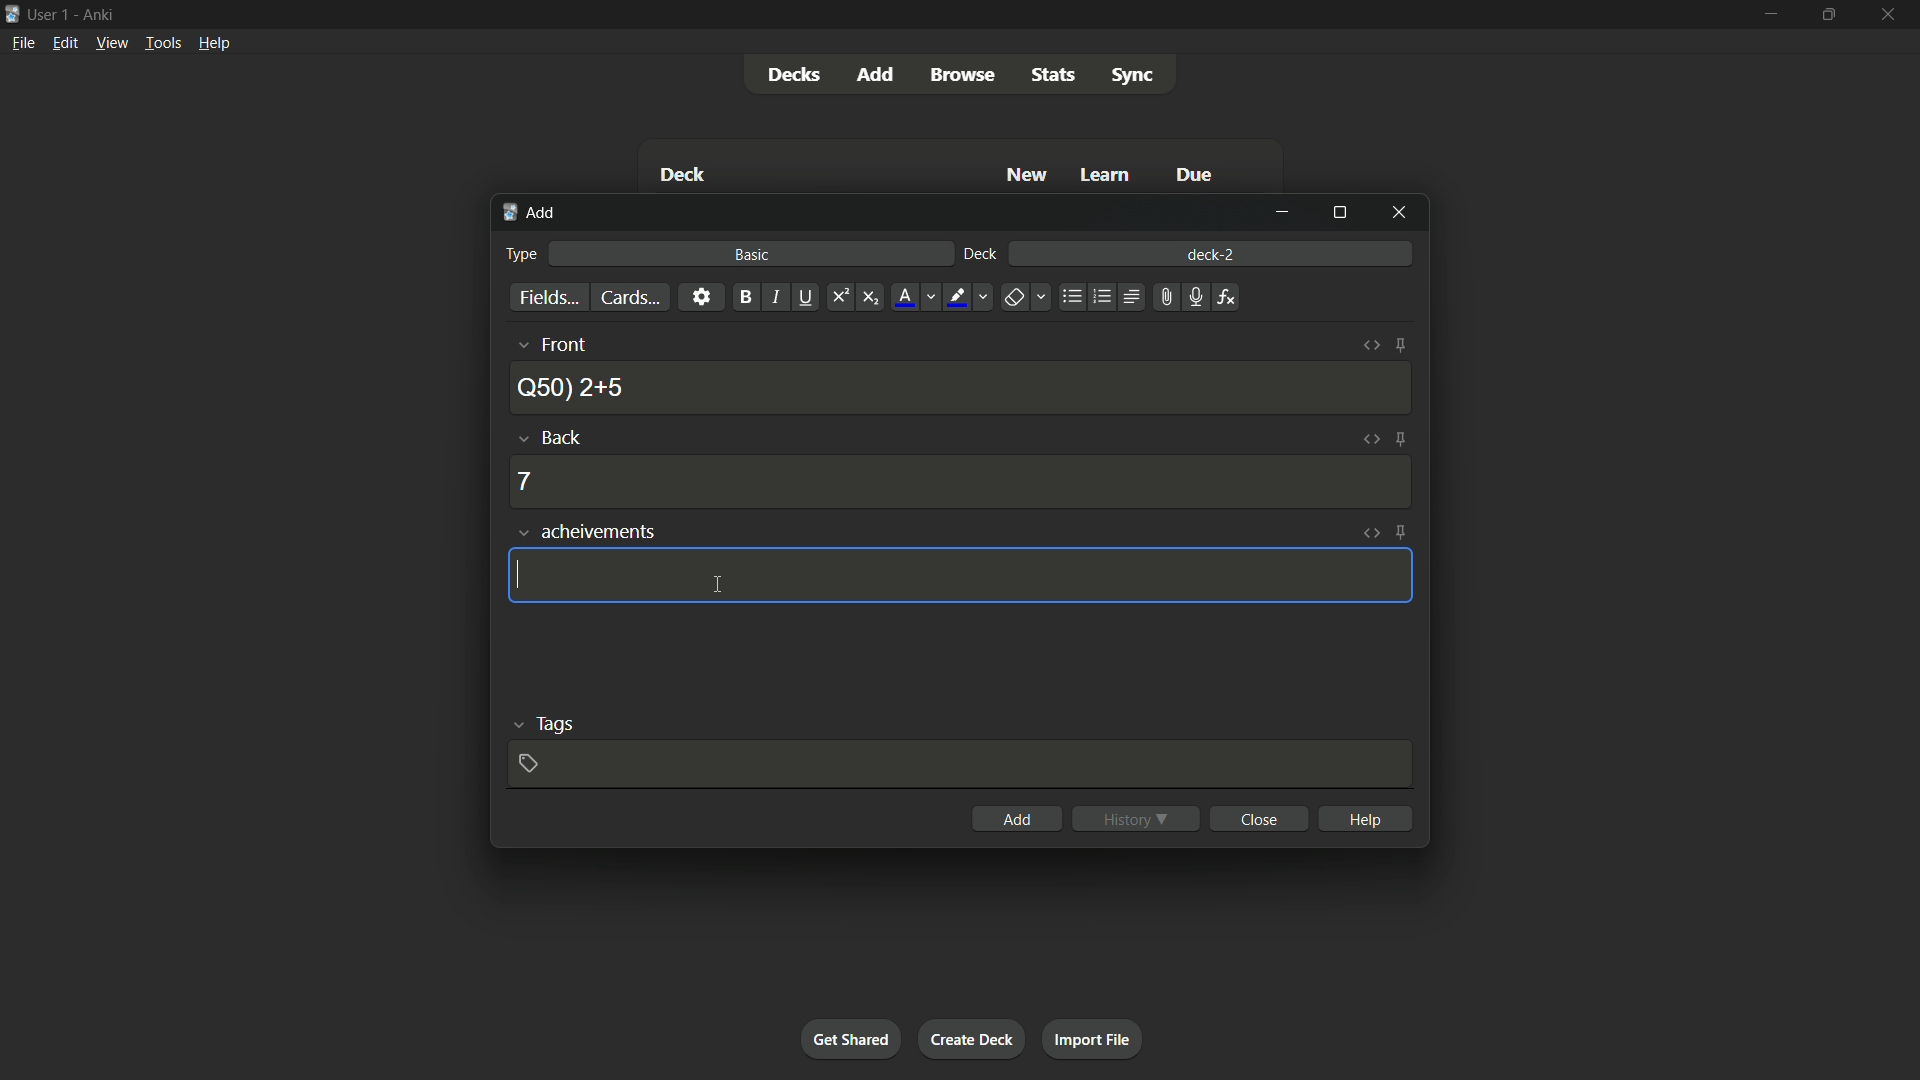 The width and height of the screenshot is (1920, 1080). Describe the element at coordinates (1828, 15) in the screenshot. I see `maximize` at that location.